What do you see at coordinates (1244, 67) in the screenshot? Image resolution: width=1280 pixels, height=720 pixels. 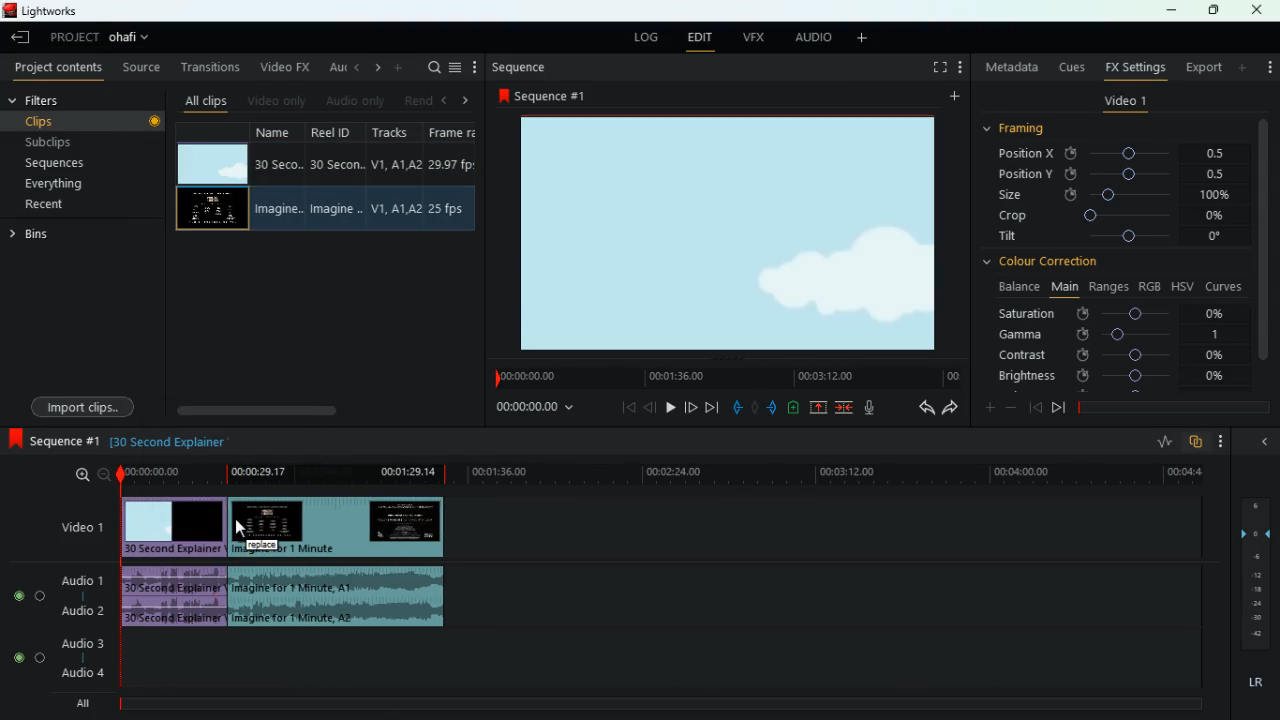 I see `more` at bounding box center [1244, 67].